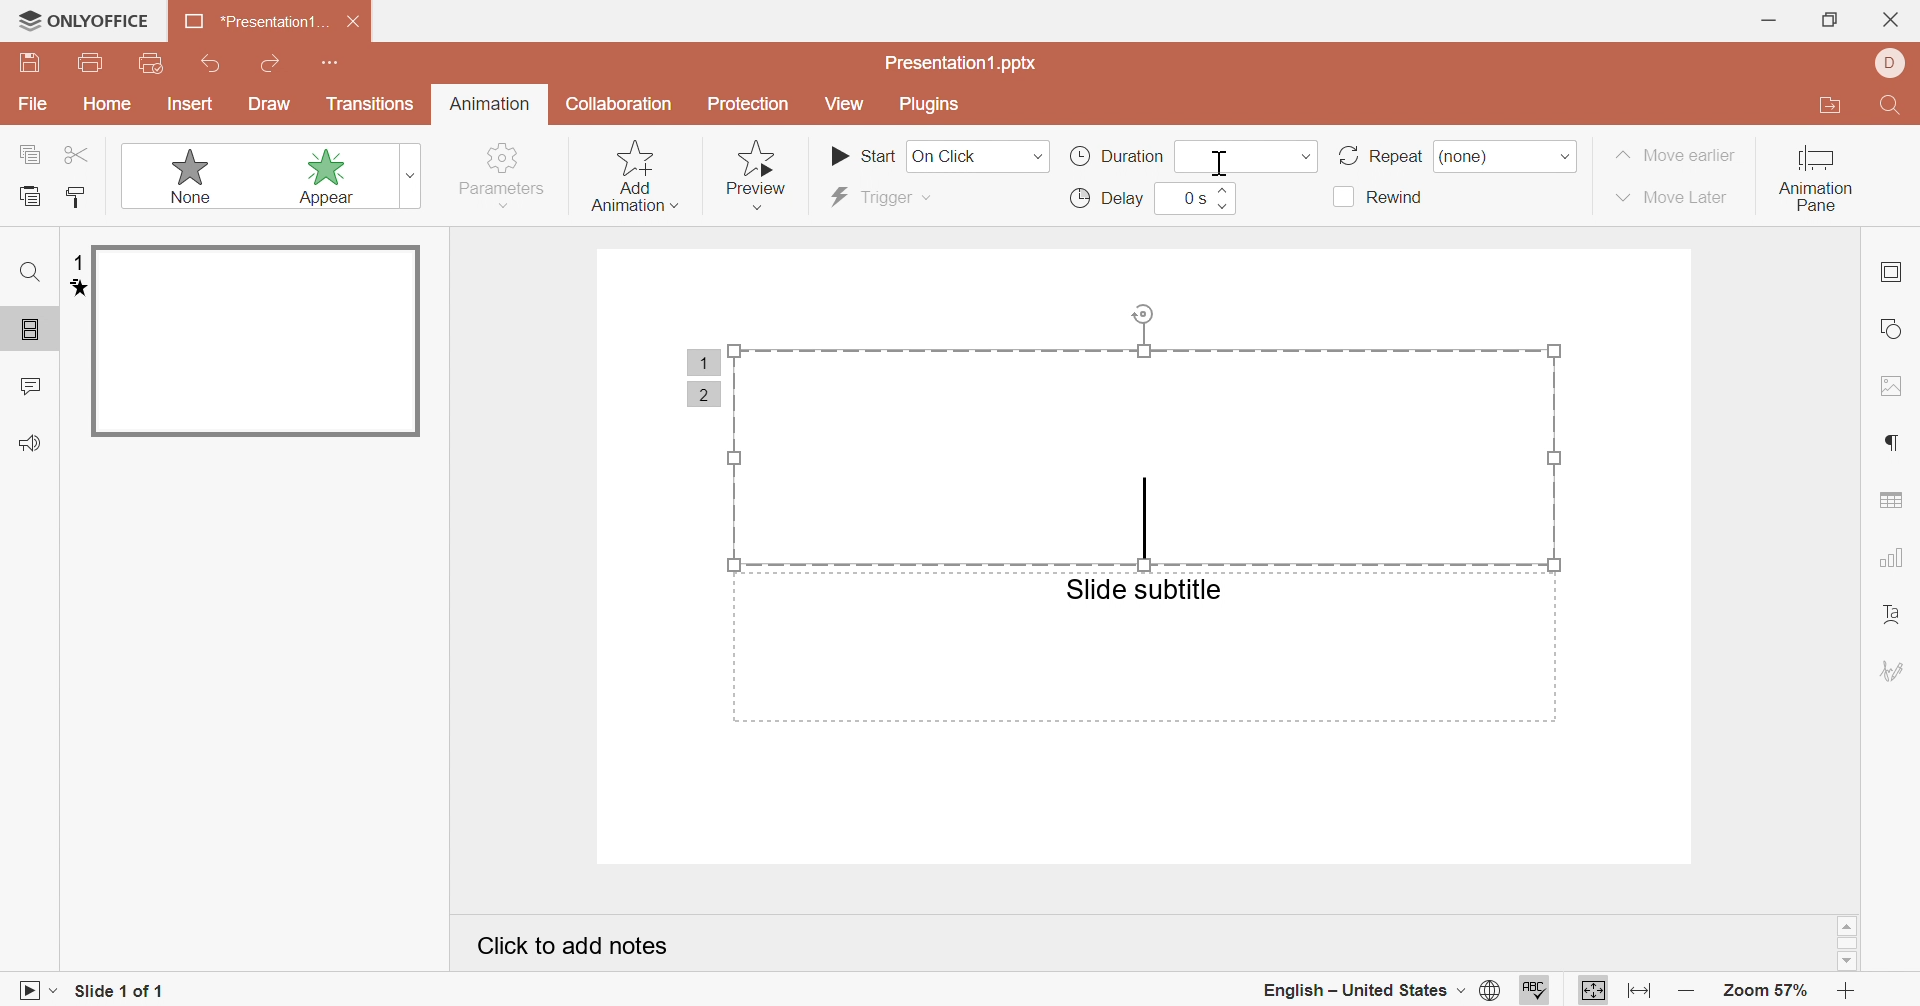  What do you see at coordinates (1893, 556) in the screenshot?
I see `chart settings` at bounding box center [1893, 556].